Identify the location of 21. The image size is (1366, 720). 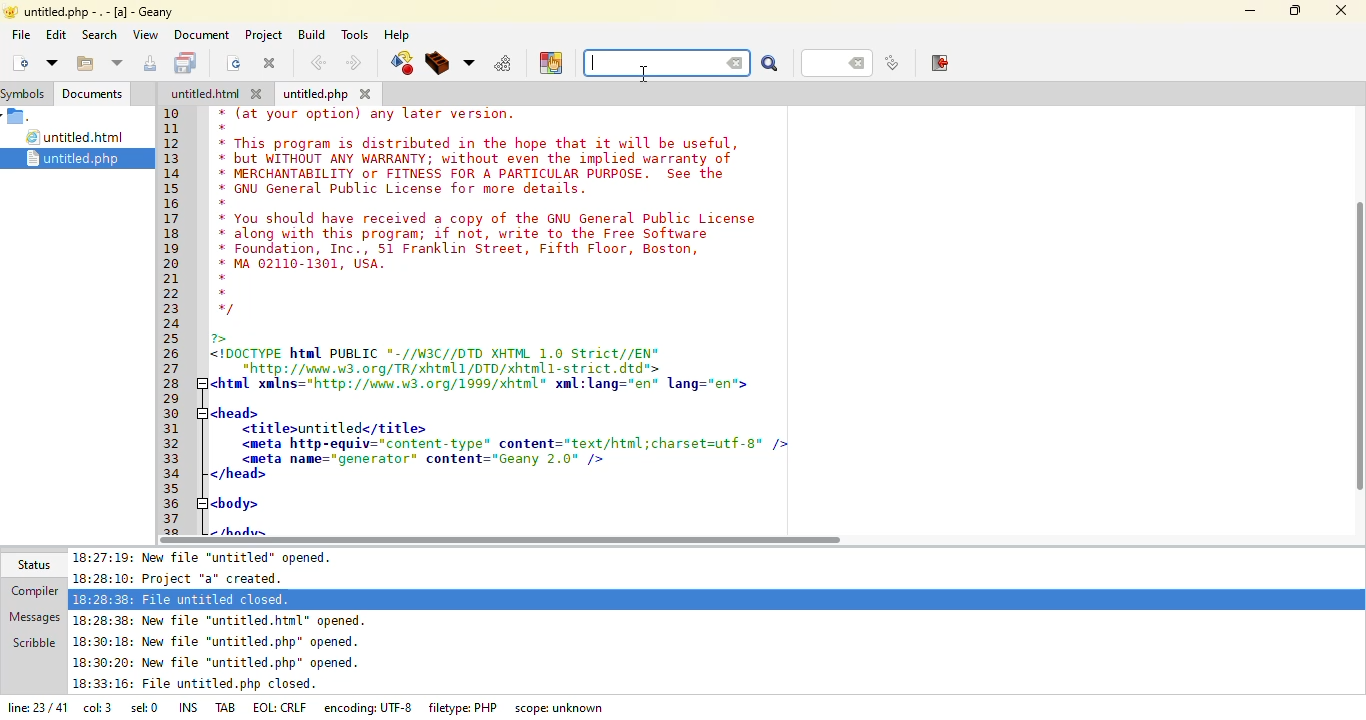
(173, 278).